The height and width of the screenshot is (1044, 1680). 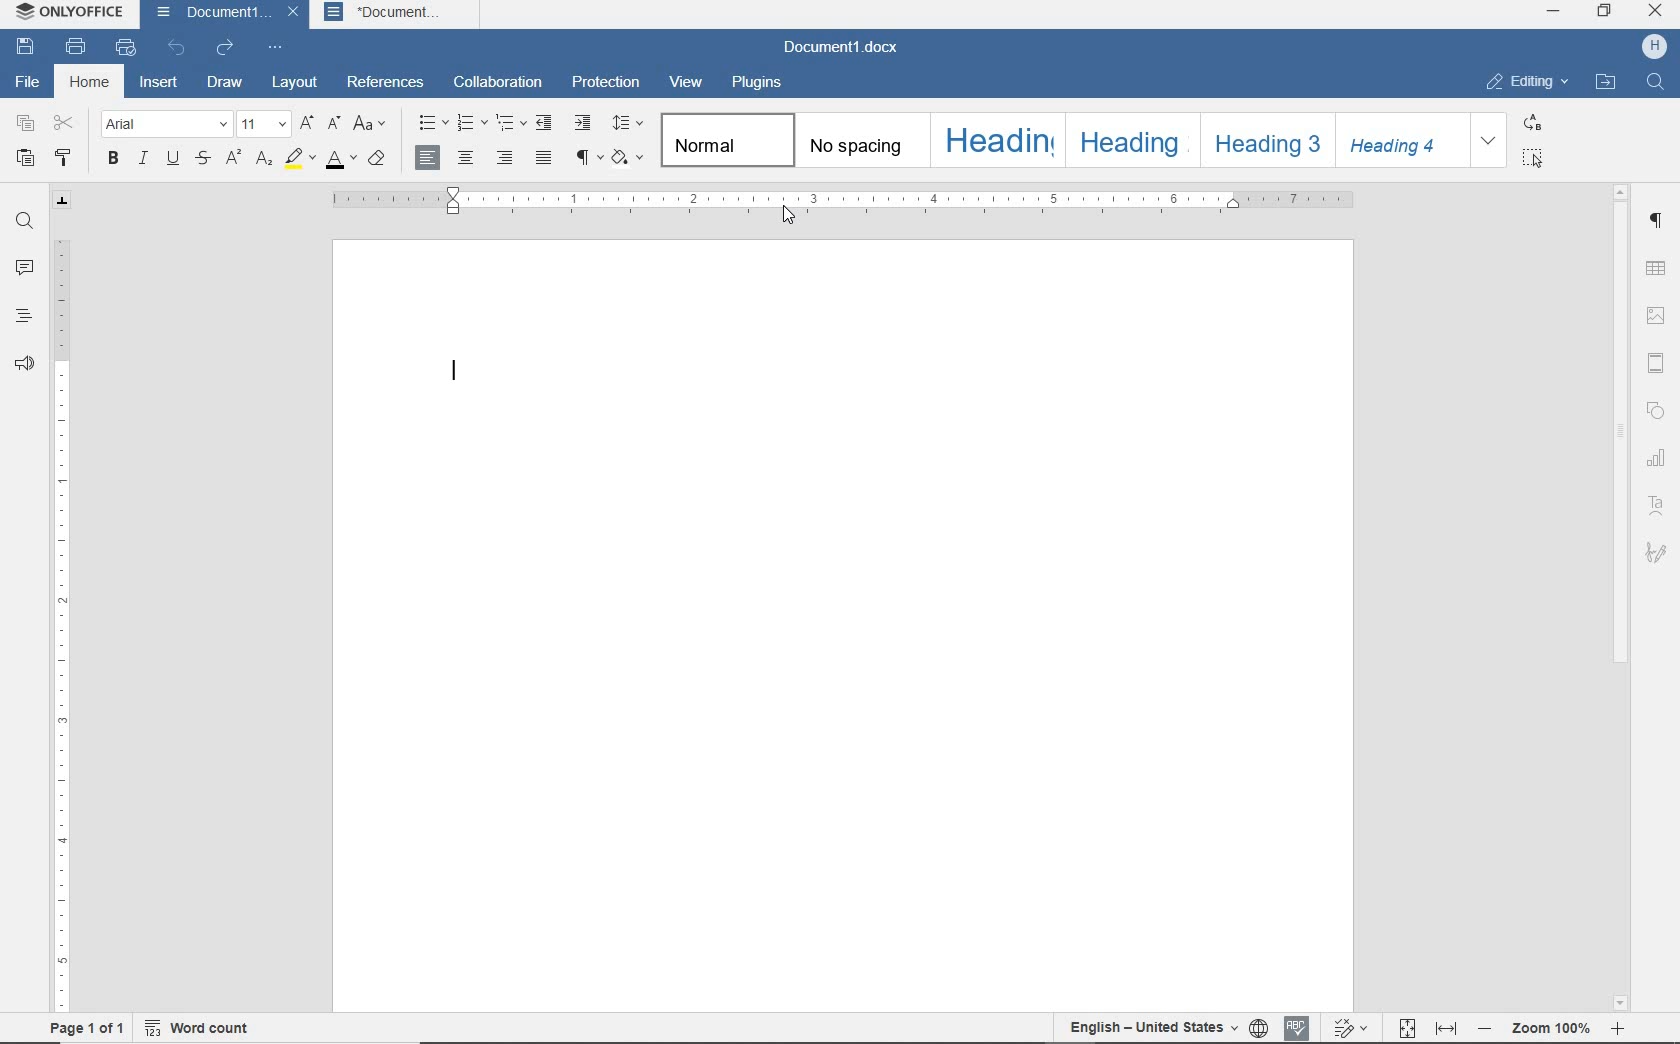 What do you see at coordinates (627, 124) in the screenshot?
I see `PARAGRAPH LINE SPACING` at bounding box center [627, 124].